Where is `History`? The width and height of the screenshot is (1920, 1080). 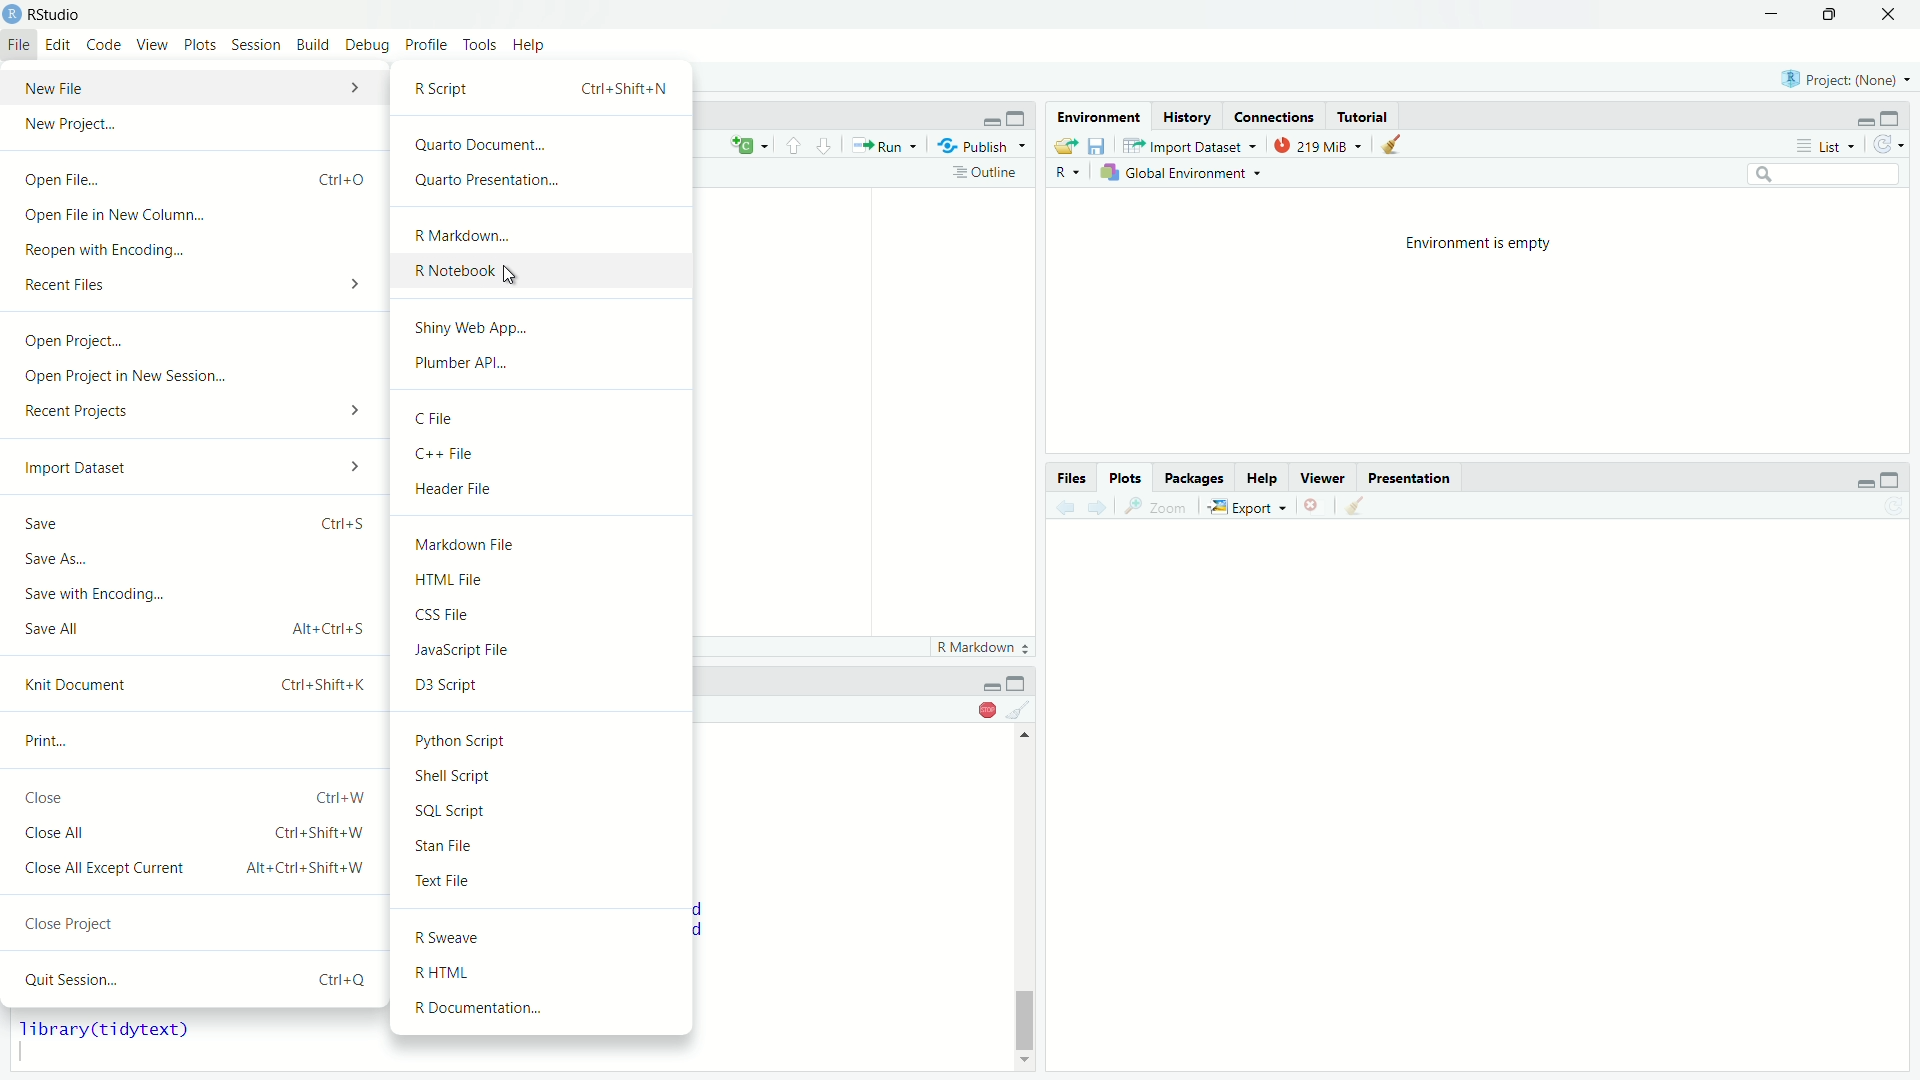
History is located at coordinates (1186, 115).